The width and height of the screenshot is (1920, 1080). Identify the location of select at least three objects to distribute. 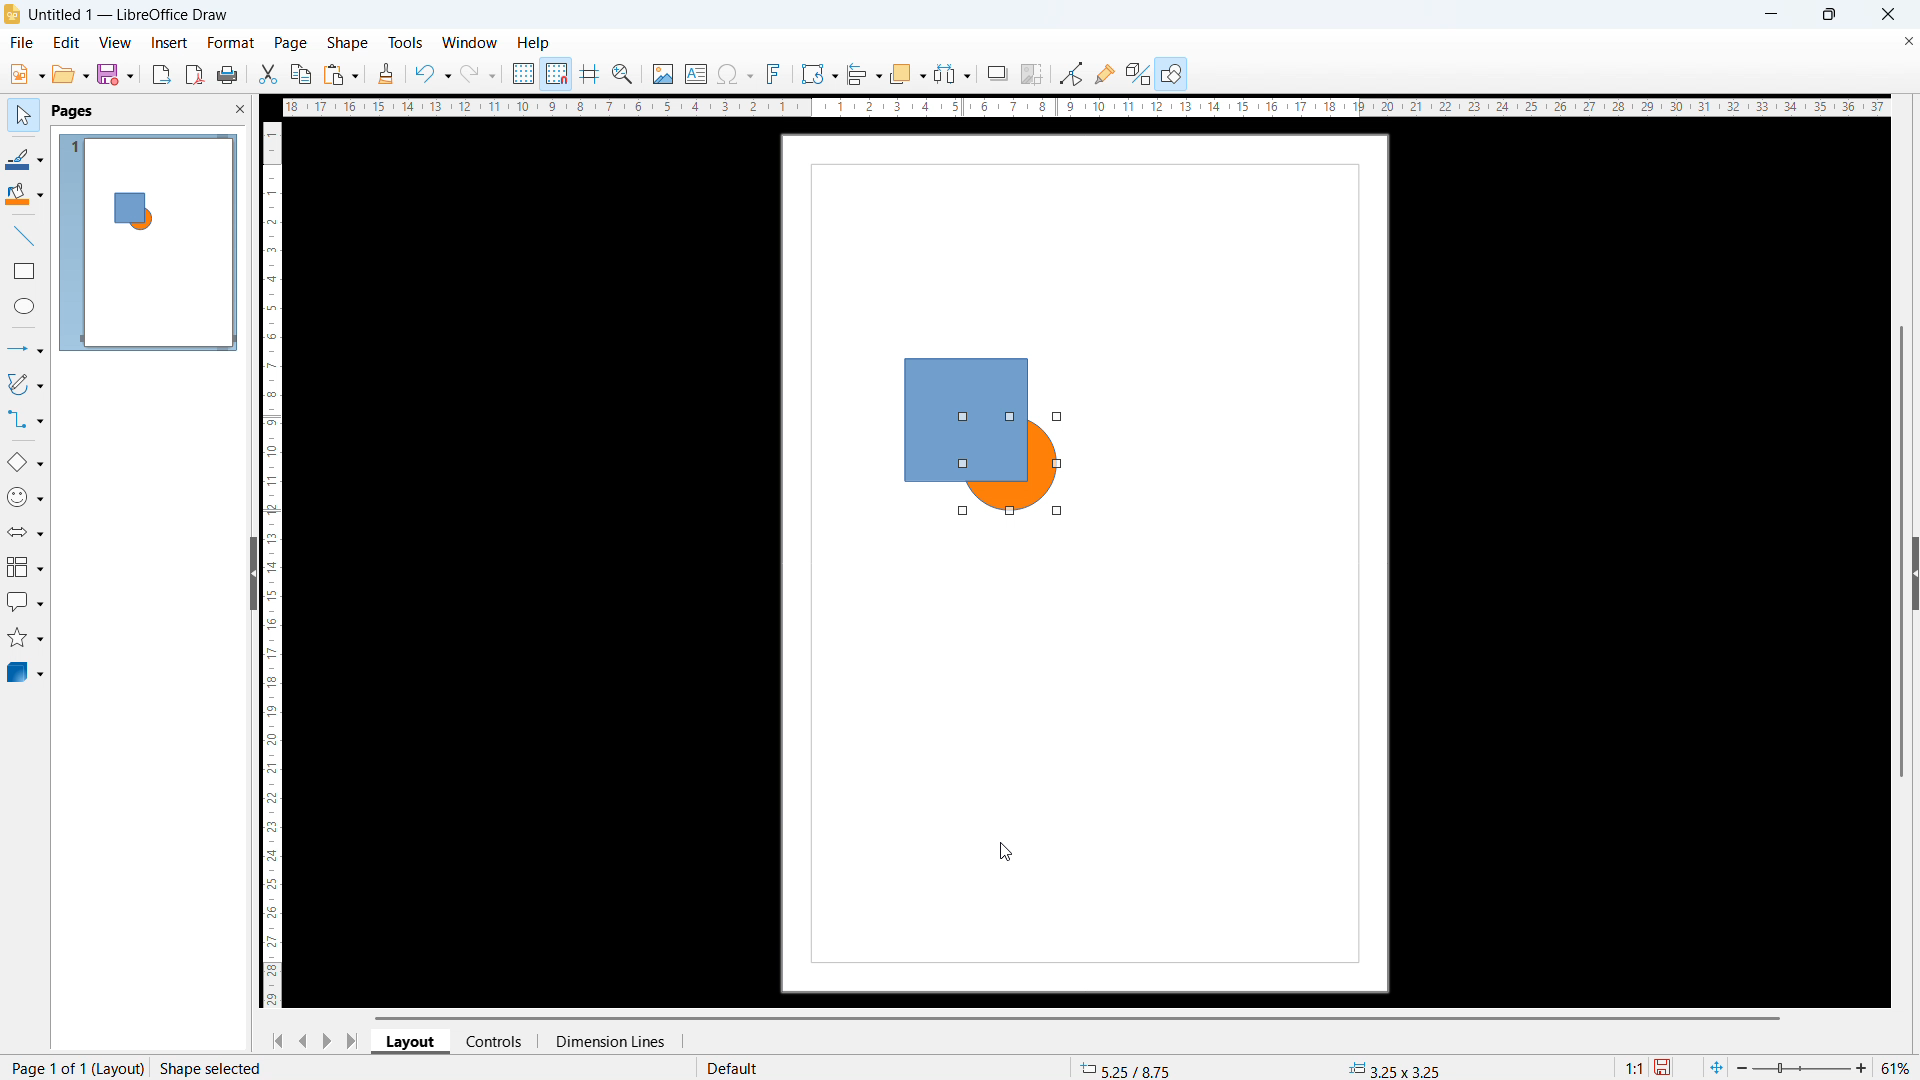
(953, 74).